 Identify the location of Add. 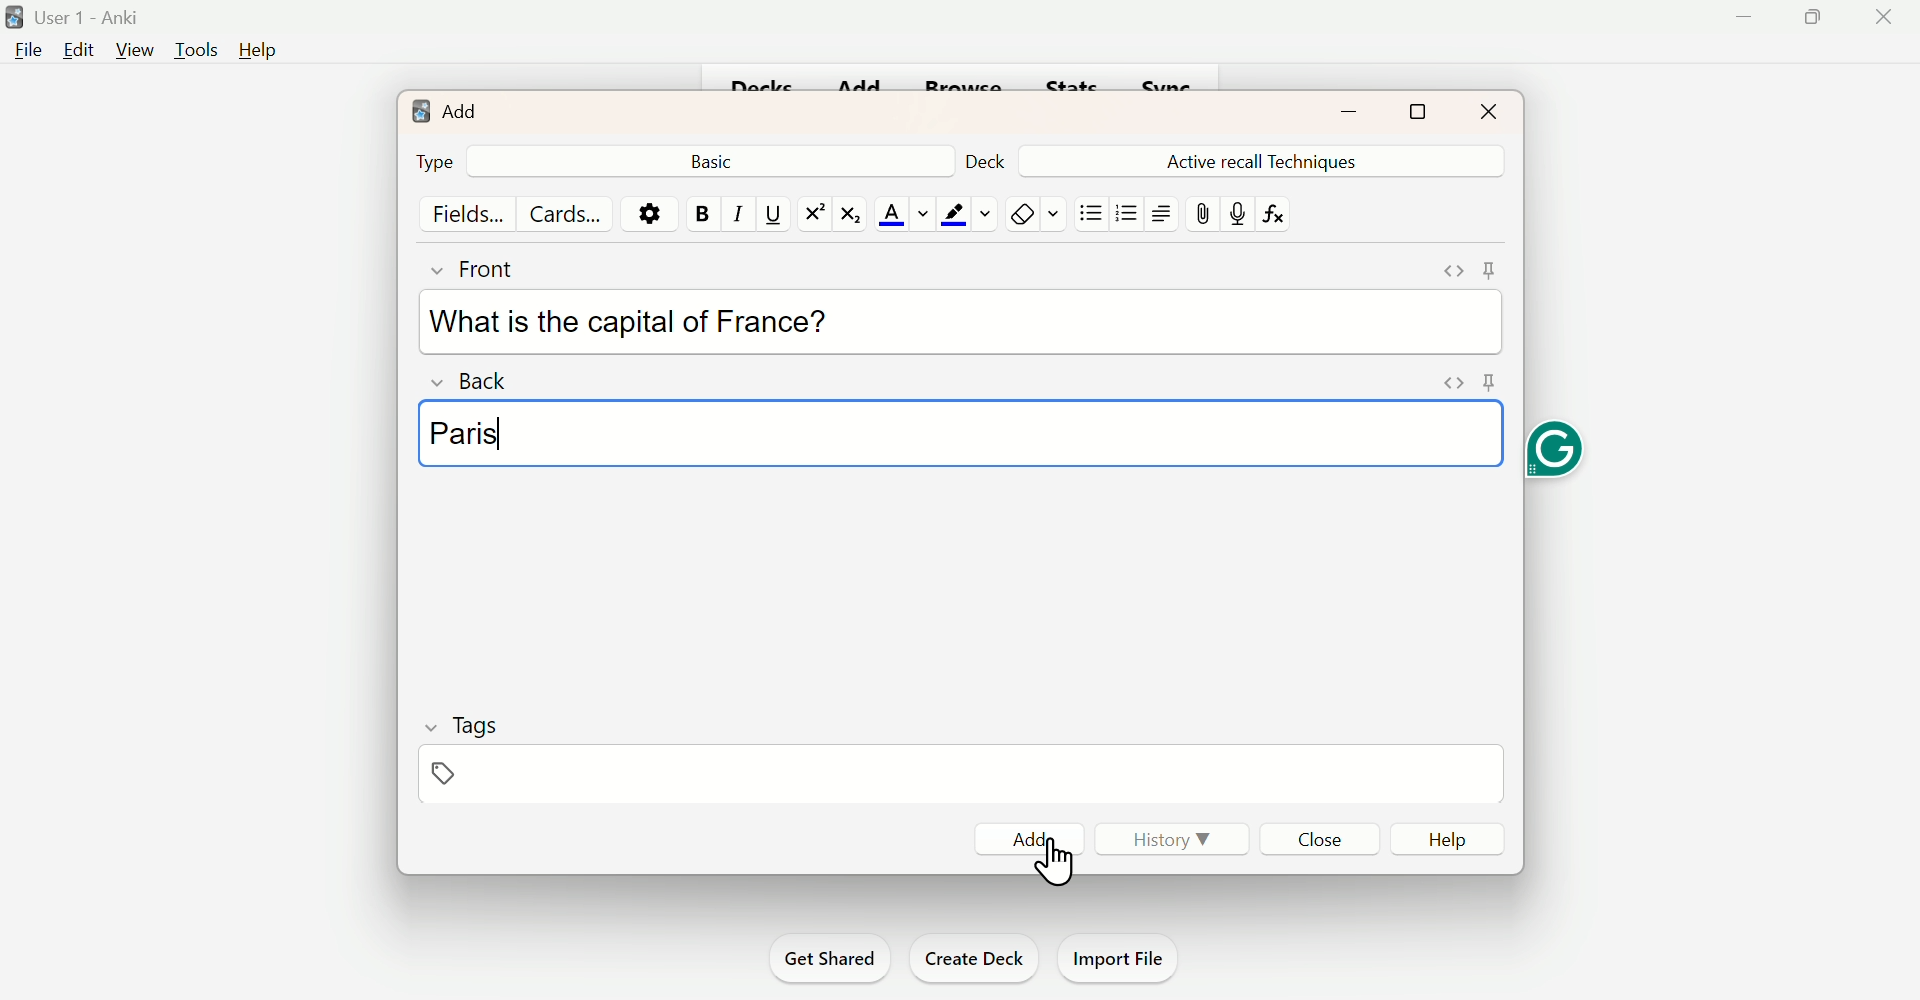
(460, 110).